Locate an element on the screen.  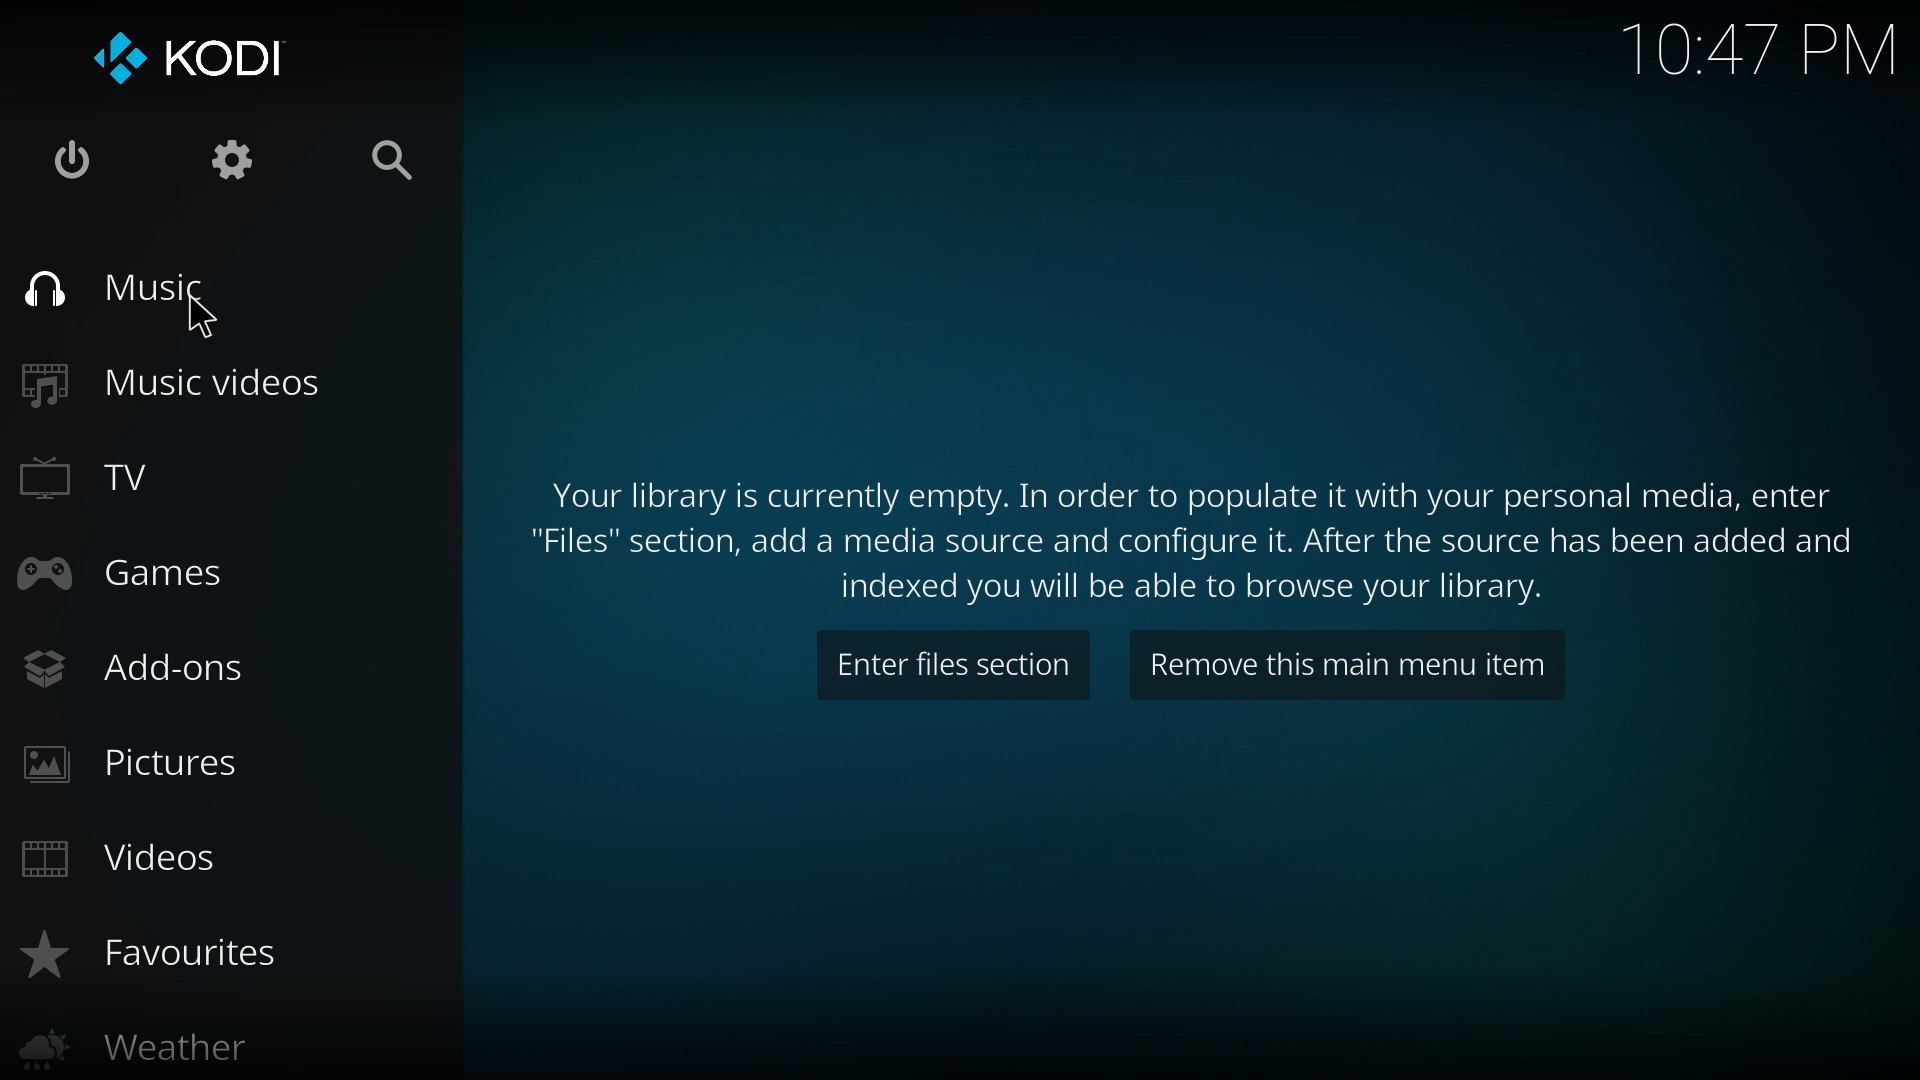
Time is located at coordinates (1761, 49).